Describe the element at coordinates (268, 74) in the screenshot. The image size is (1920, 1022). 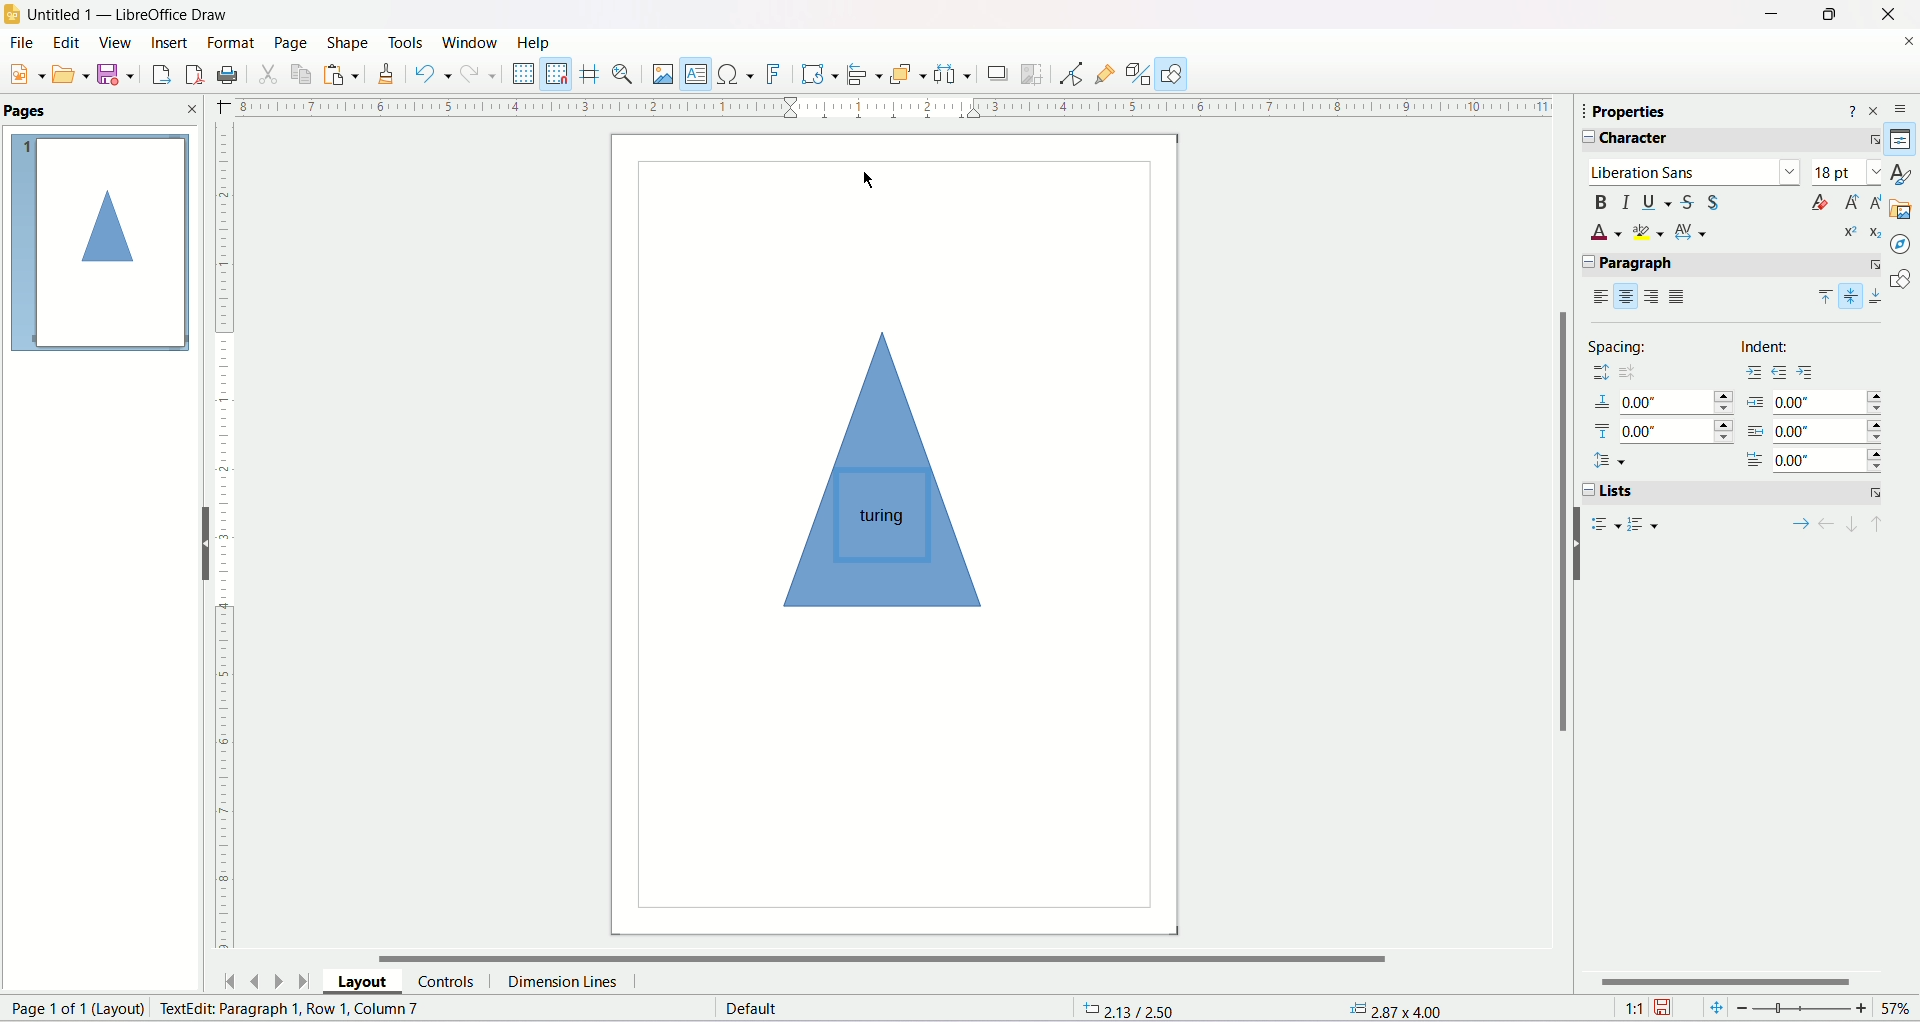
I see `Cut` at that location.